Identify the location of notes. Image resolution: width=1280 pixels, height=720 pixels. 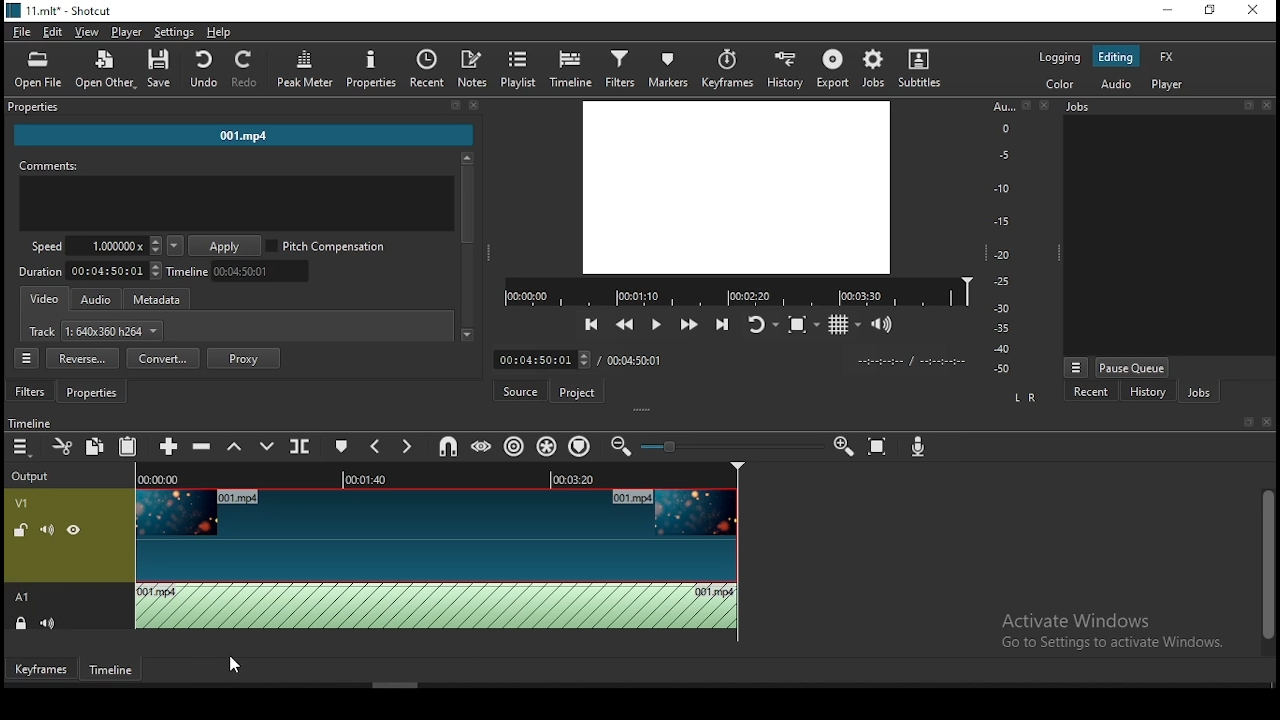
(474, 70).